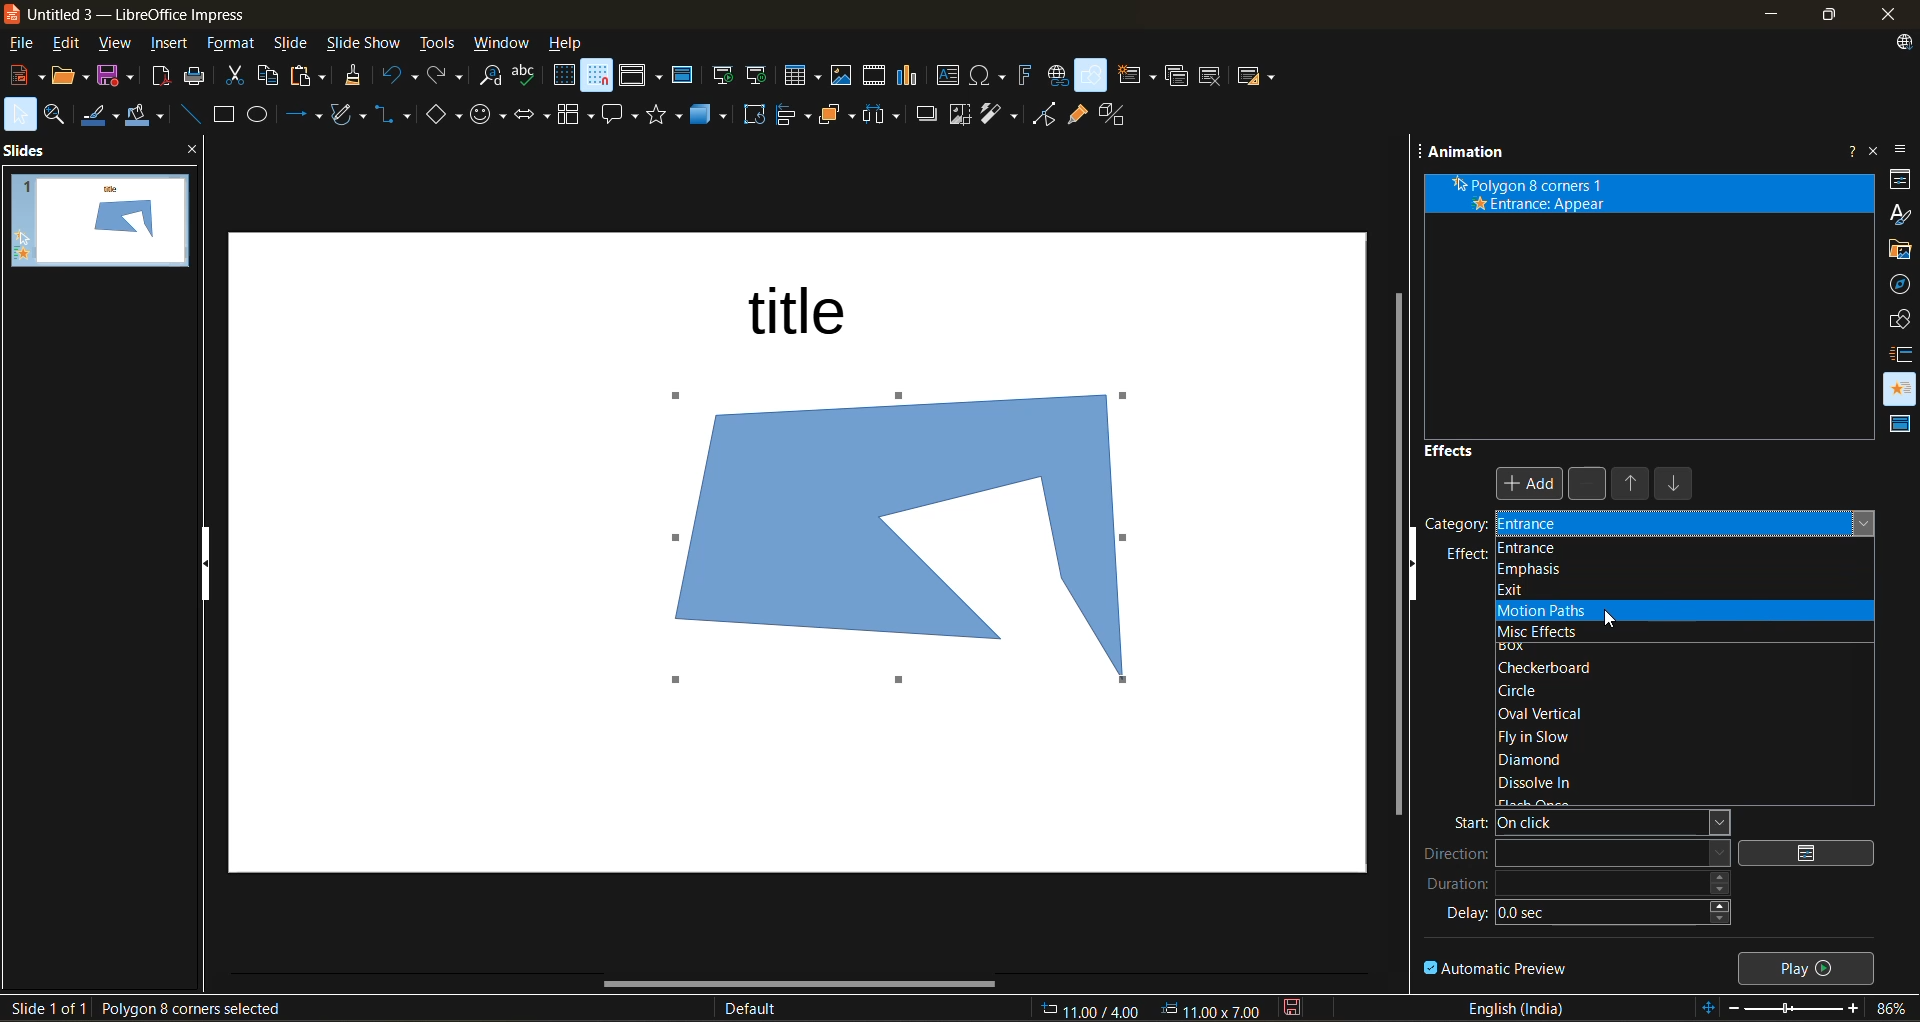 The image size is (1920, 1022). I want to click on minimize, so click(1767, 17).